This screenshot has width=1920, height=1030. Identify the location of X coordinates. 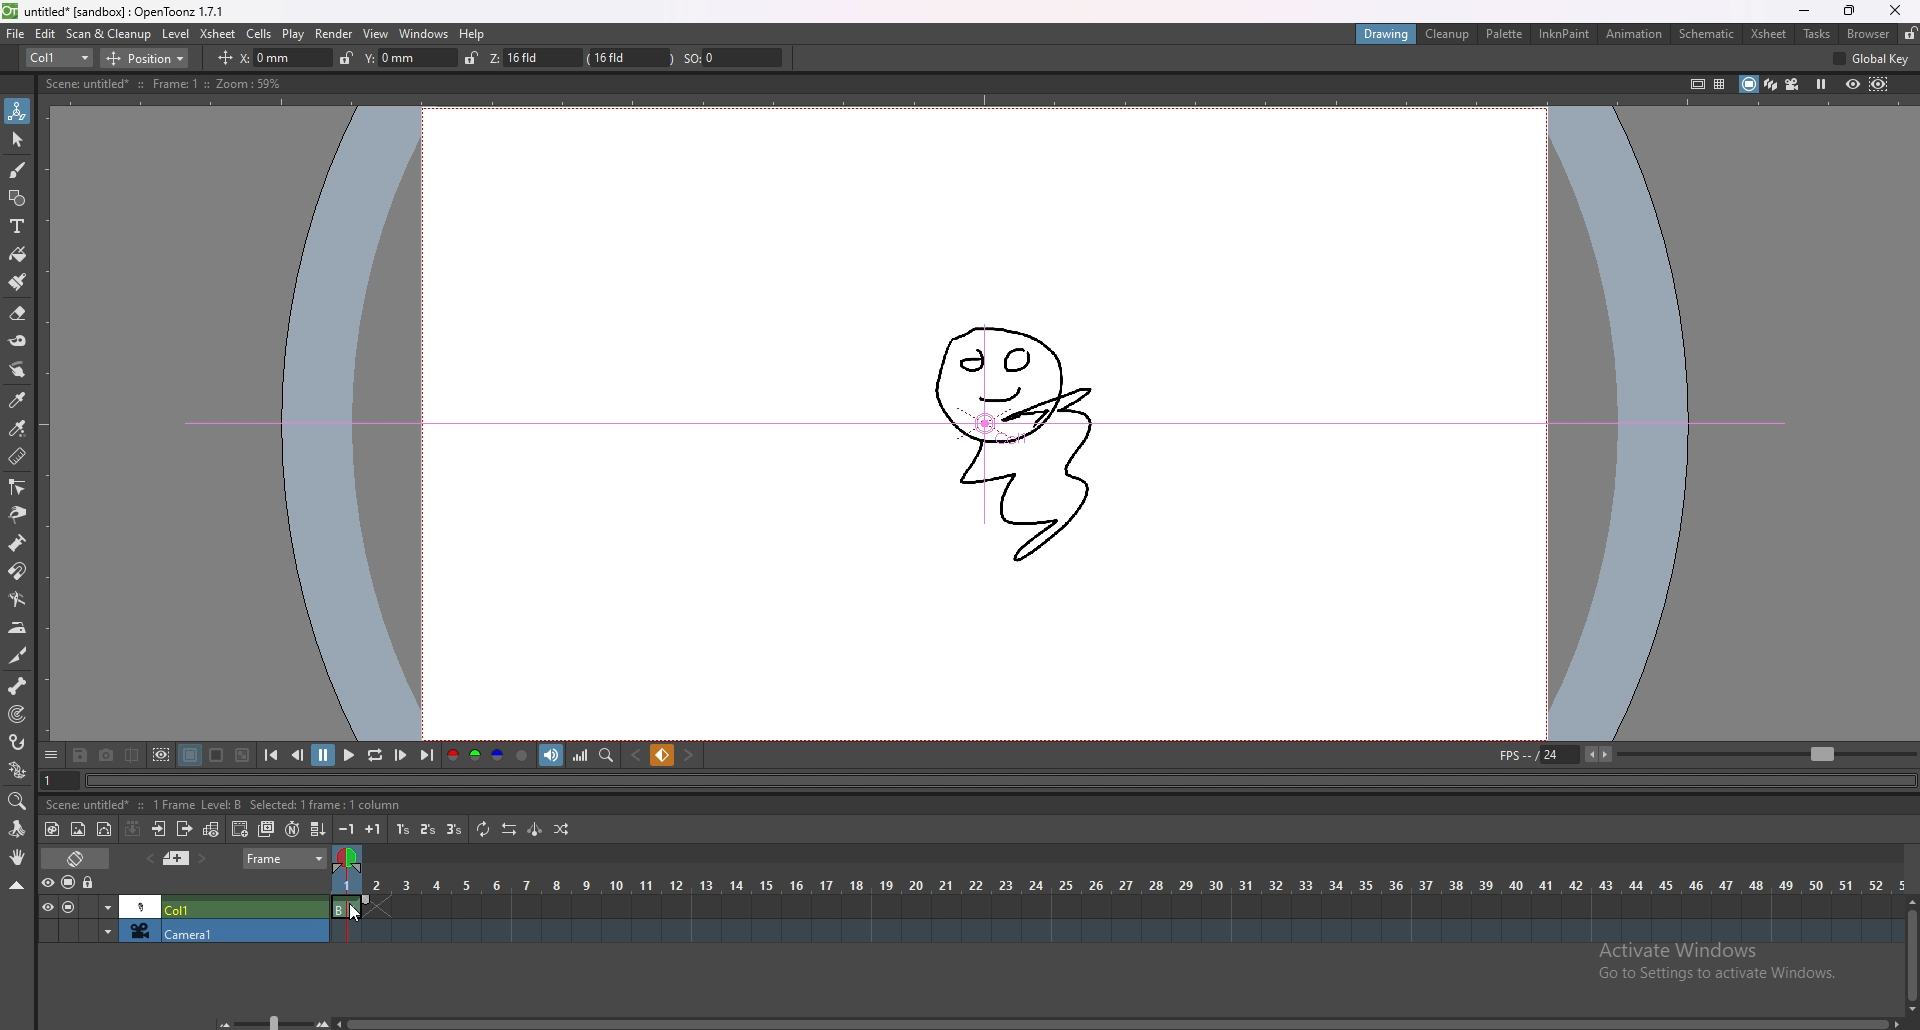
(258, 57).